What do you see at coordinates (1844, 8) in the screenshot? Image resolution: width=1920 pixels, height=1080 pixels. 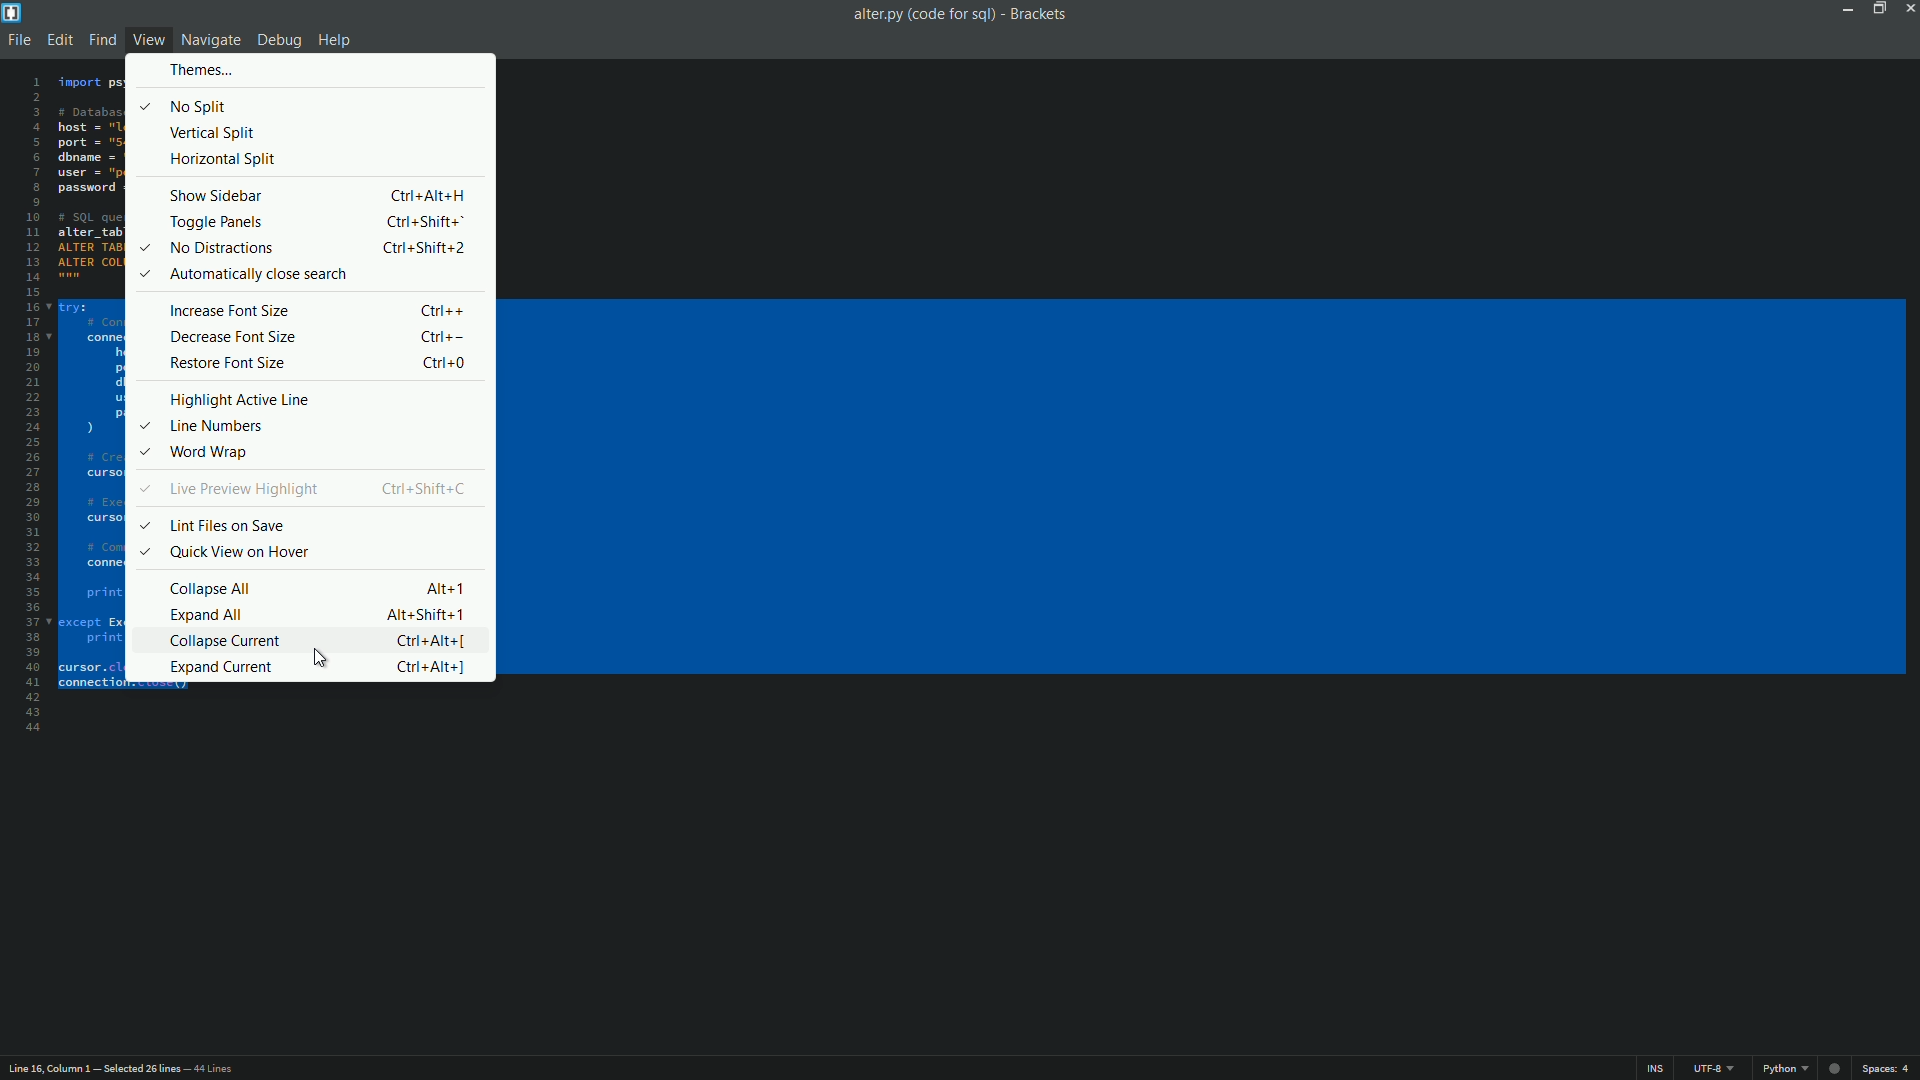 I see `minimize` at bounding box center [1844, 8].